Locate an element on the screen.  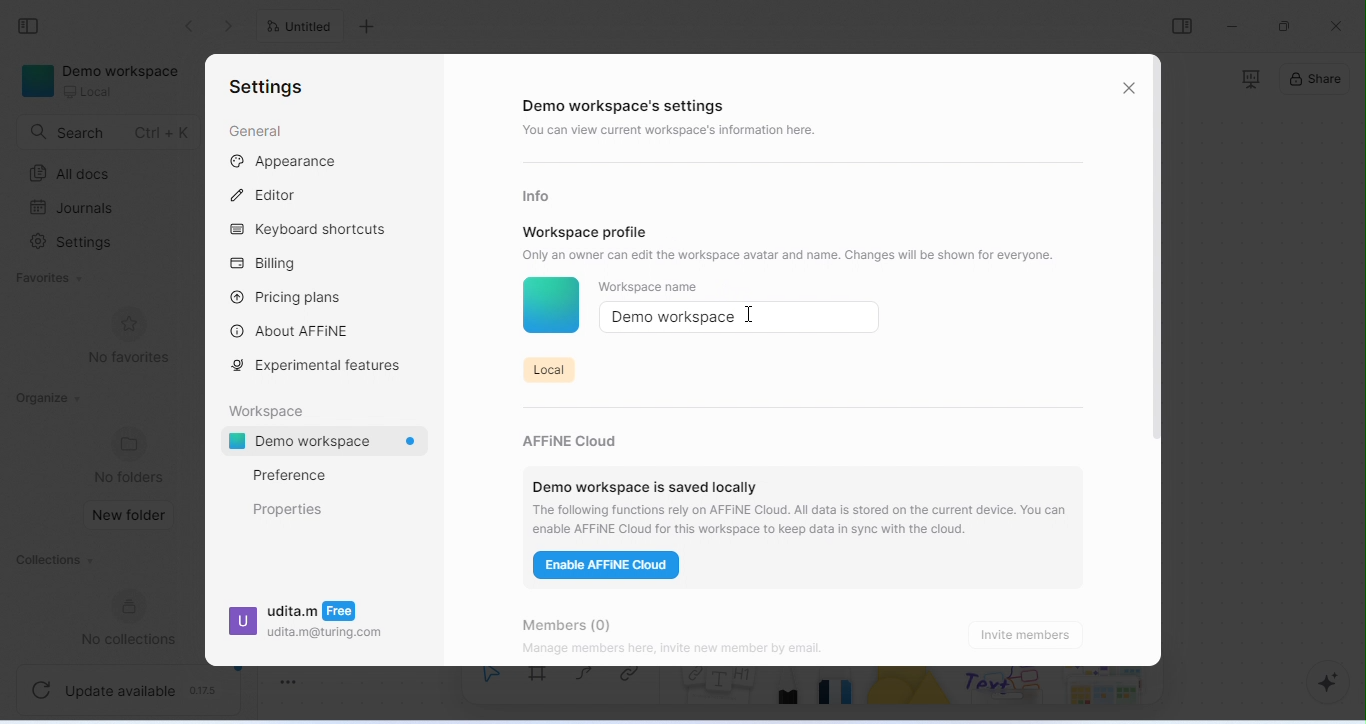
udita.m udita.m@turing.com is located at coordinates (306, 626).